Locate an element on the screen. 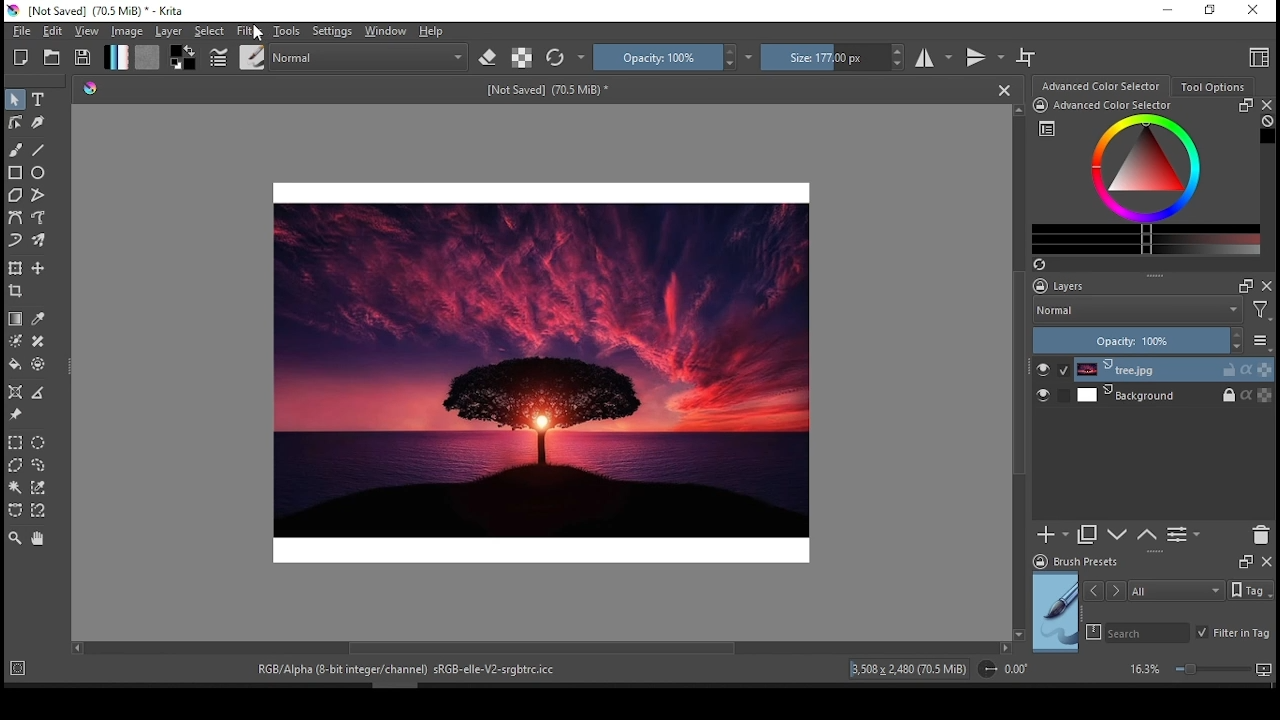 The image size is (1280, 720). minimize is located at coordinates (1166, 10).